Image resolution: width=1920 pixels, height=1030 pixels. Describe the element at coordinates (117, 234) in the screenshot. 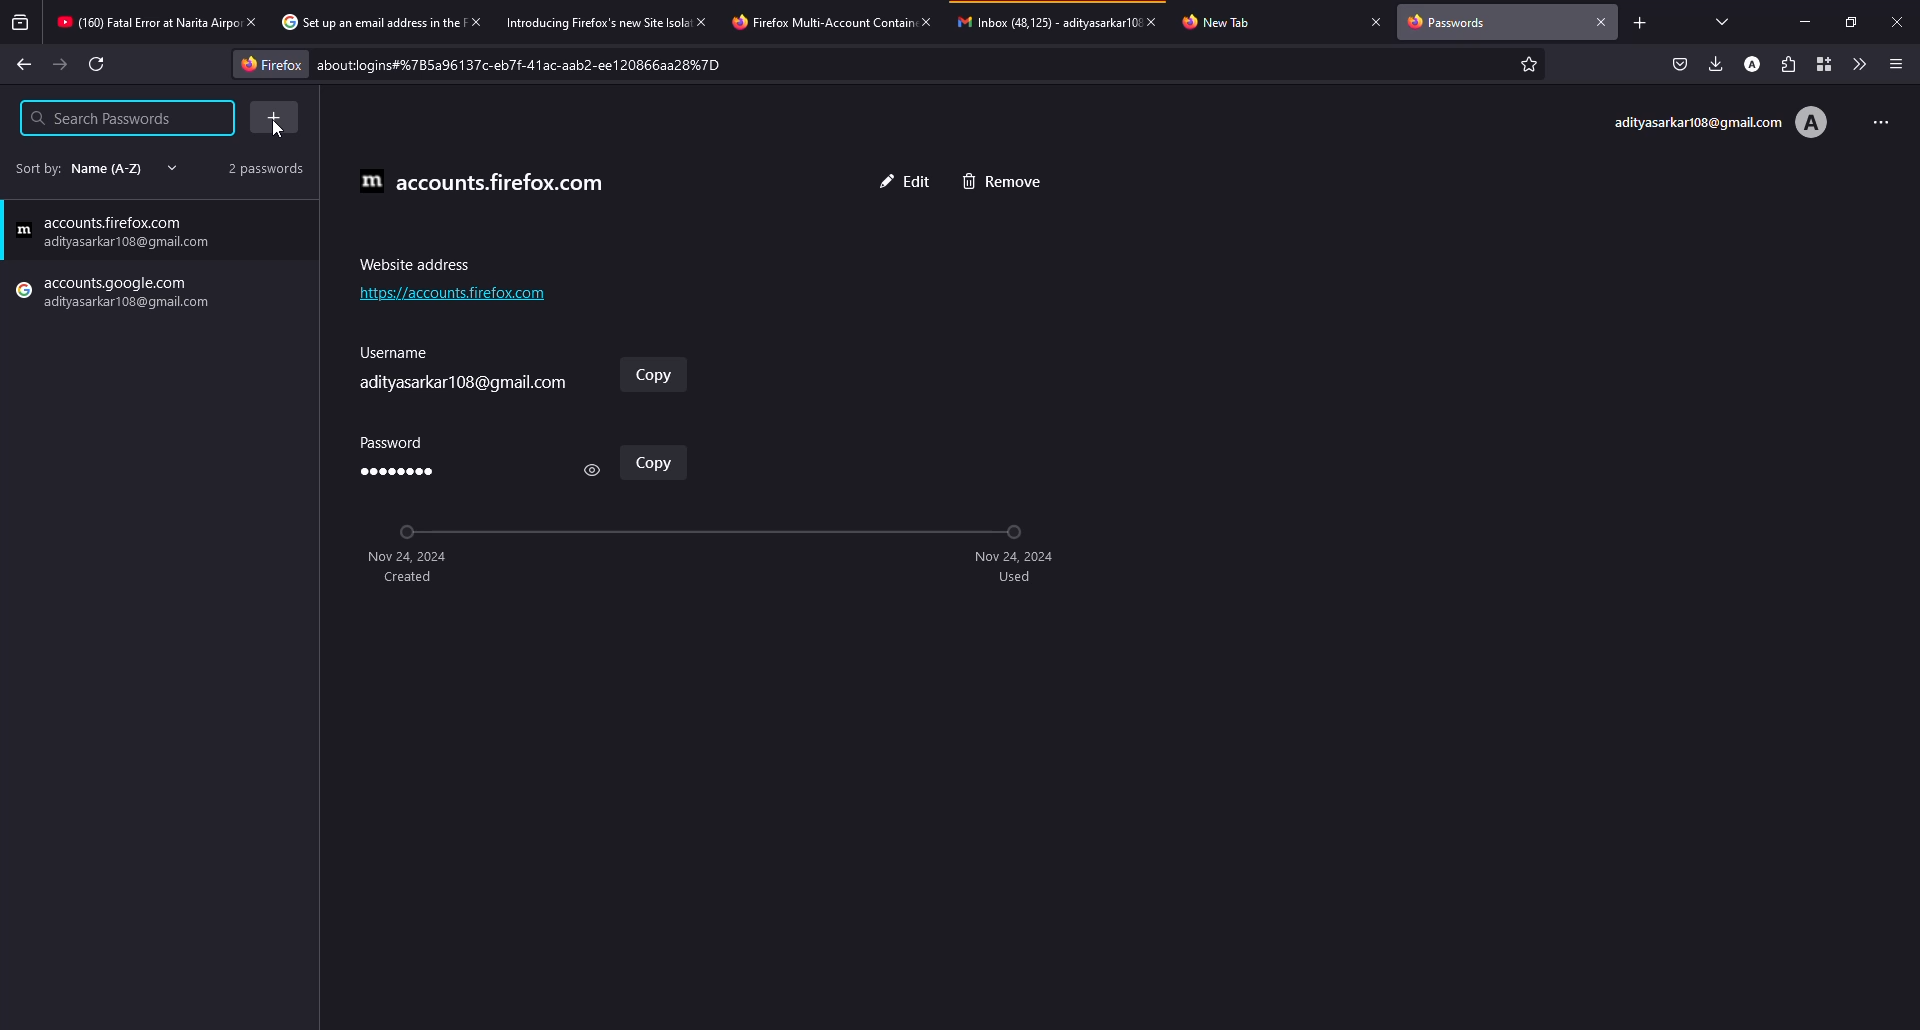

I see `firefox` at that location.